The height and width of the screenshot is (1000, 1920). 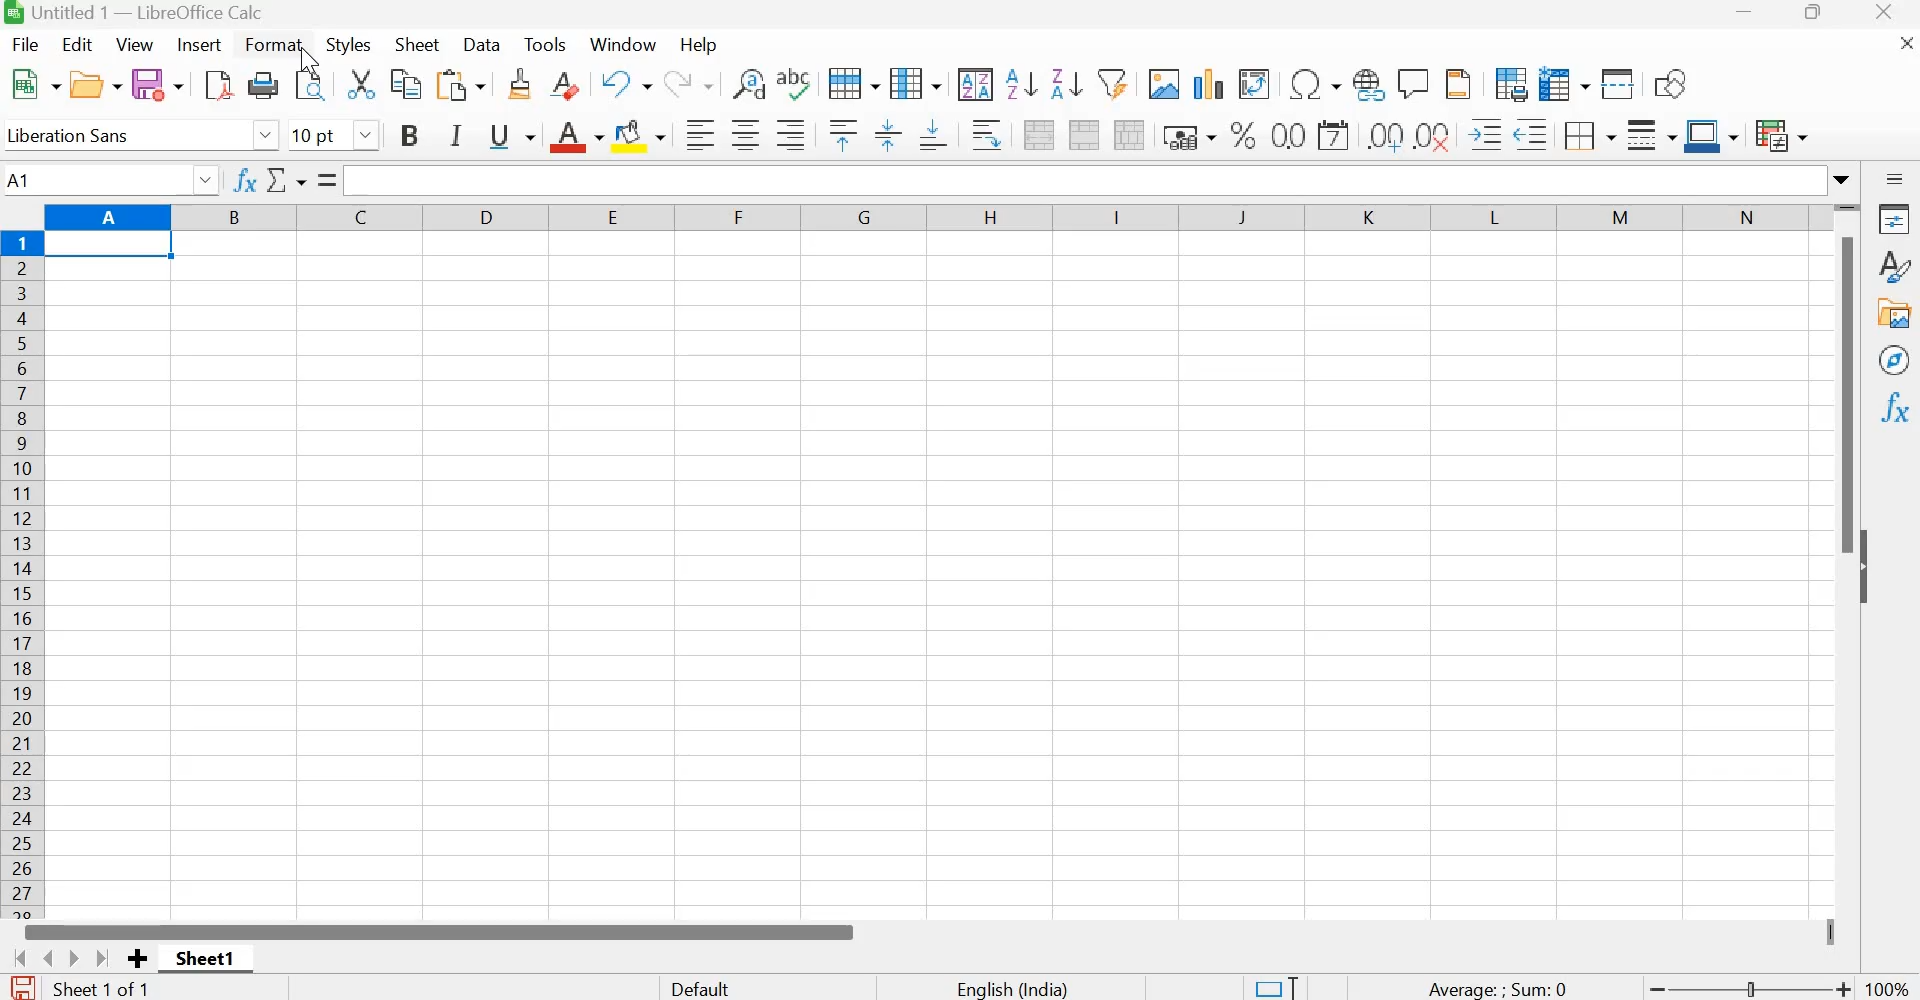 What do you see at coordinates (1895, 266) in the screenshot?
I see `Styles` at bounding box center [1895, 266].